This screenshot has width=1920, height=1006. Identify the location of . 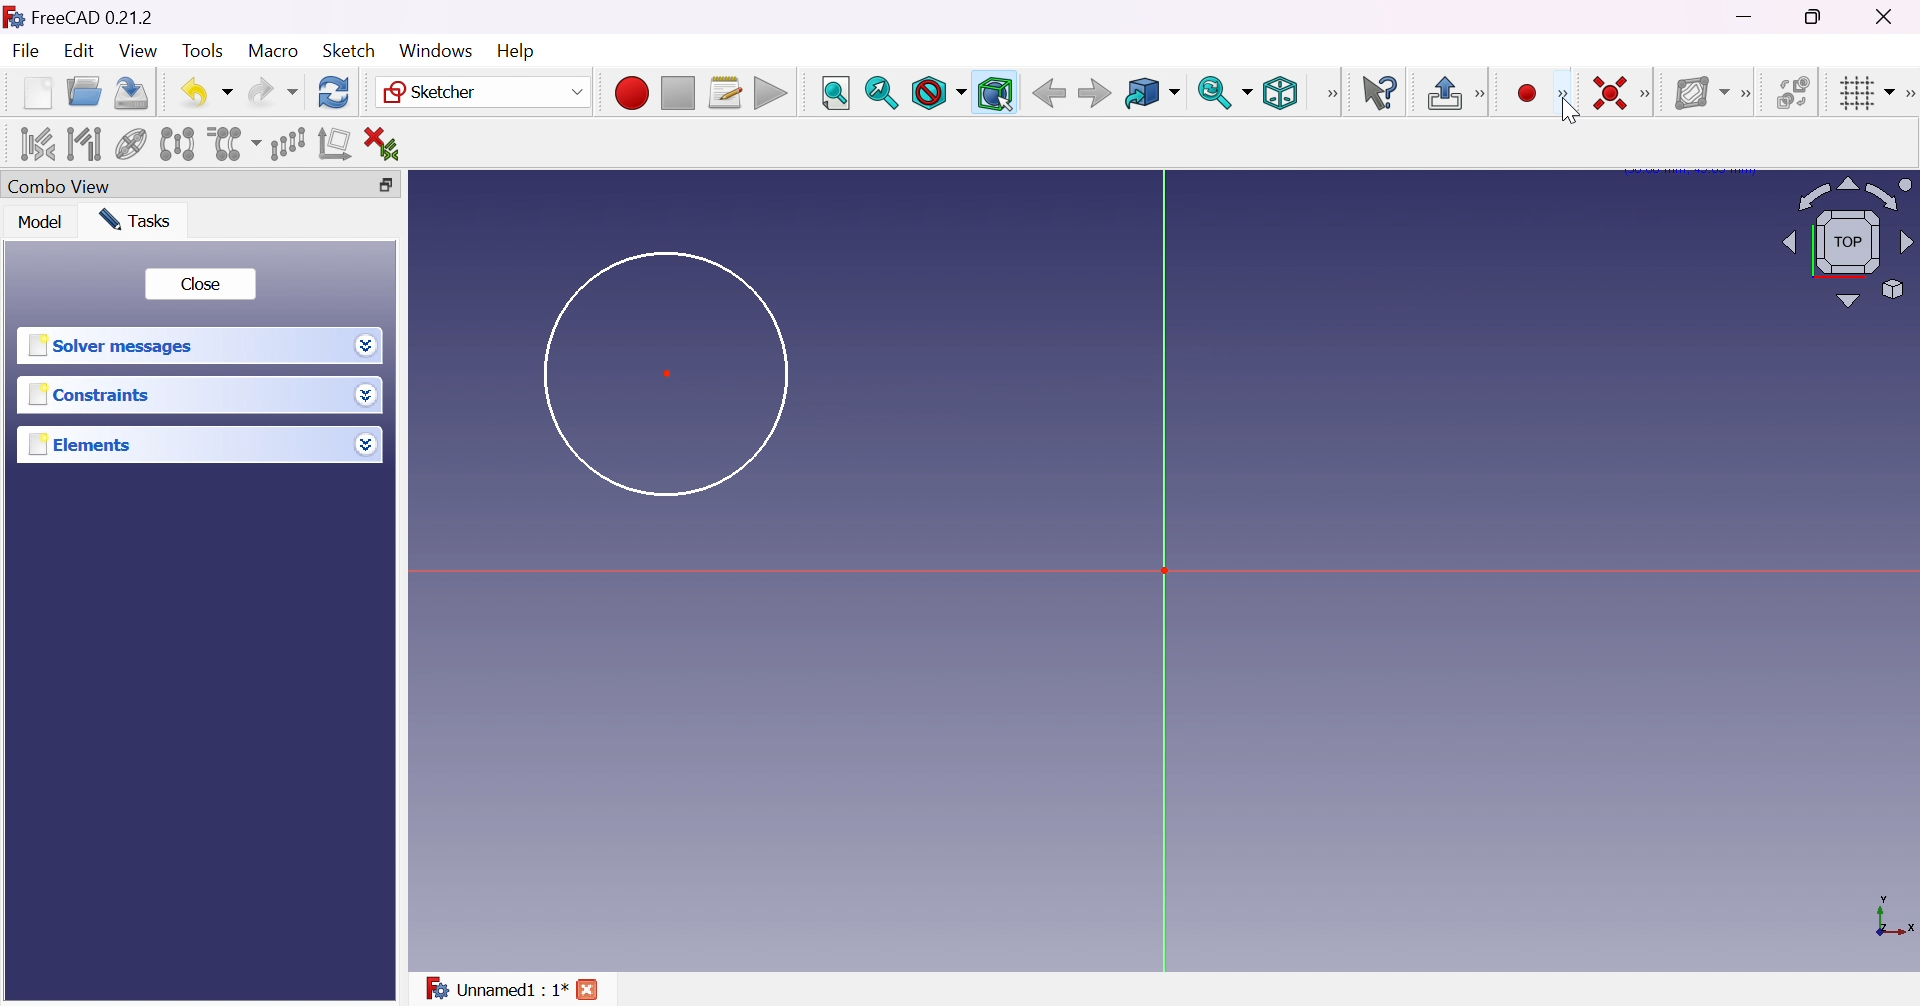
(1226, 94).